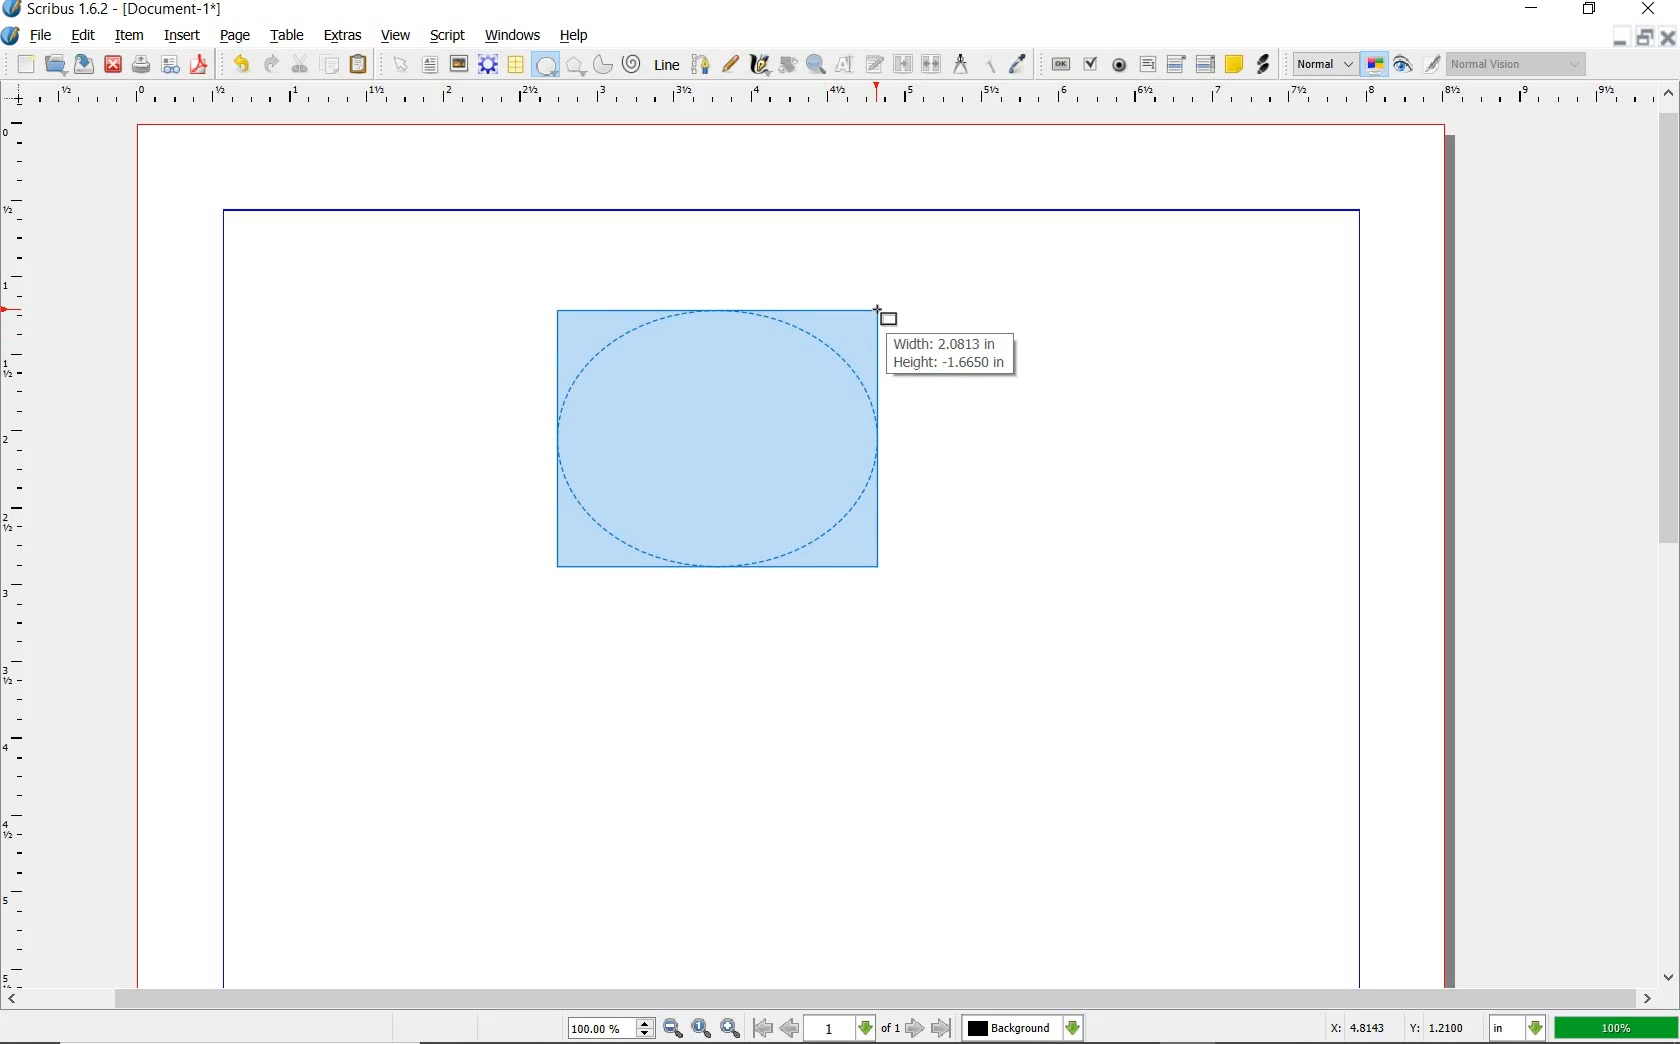 The height and width of the screenshot is (1044, 1680). I want to click on PREFLIGHT VERIFIER, so click(169, 63).